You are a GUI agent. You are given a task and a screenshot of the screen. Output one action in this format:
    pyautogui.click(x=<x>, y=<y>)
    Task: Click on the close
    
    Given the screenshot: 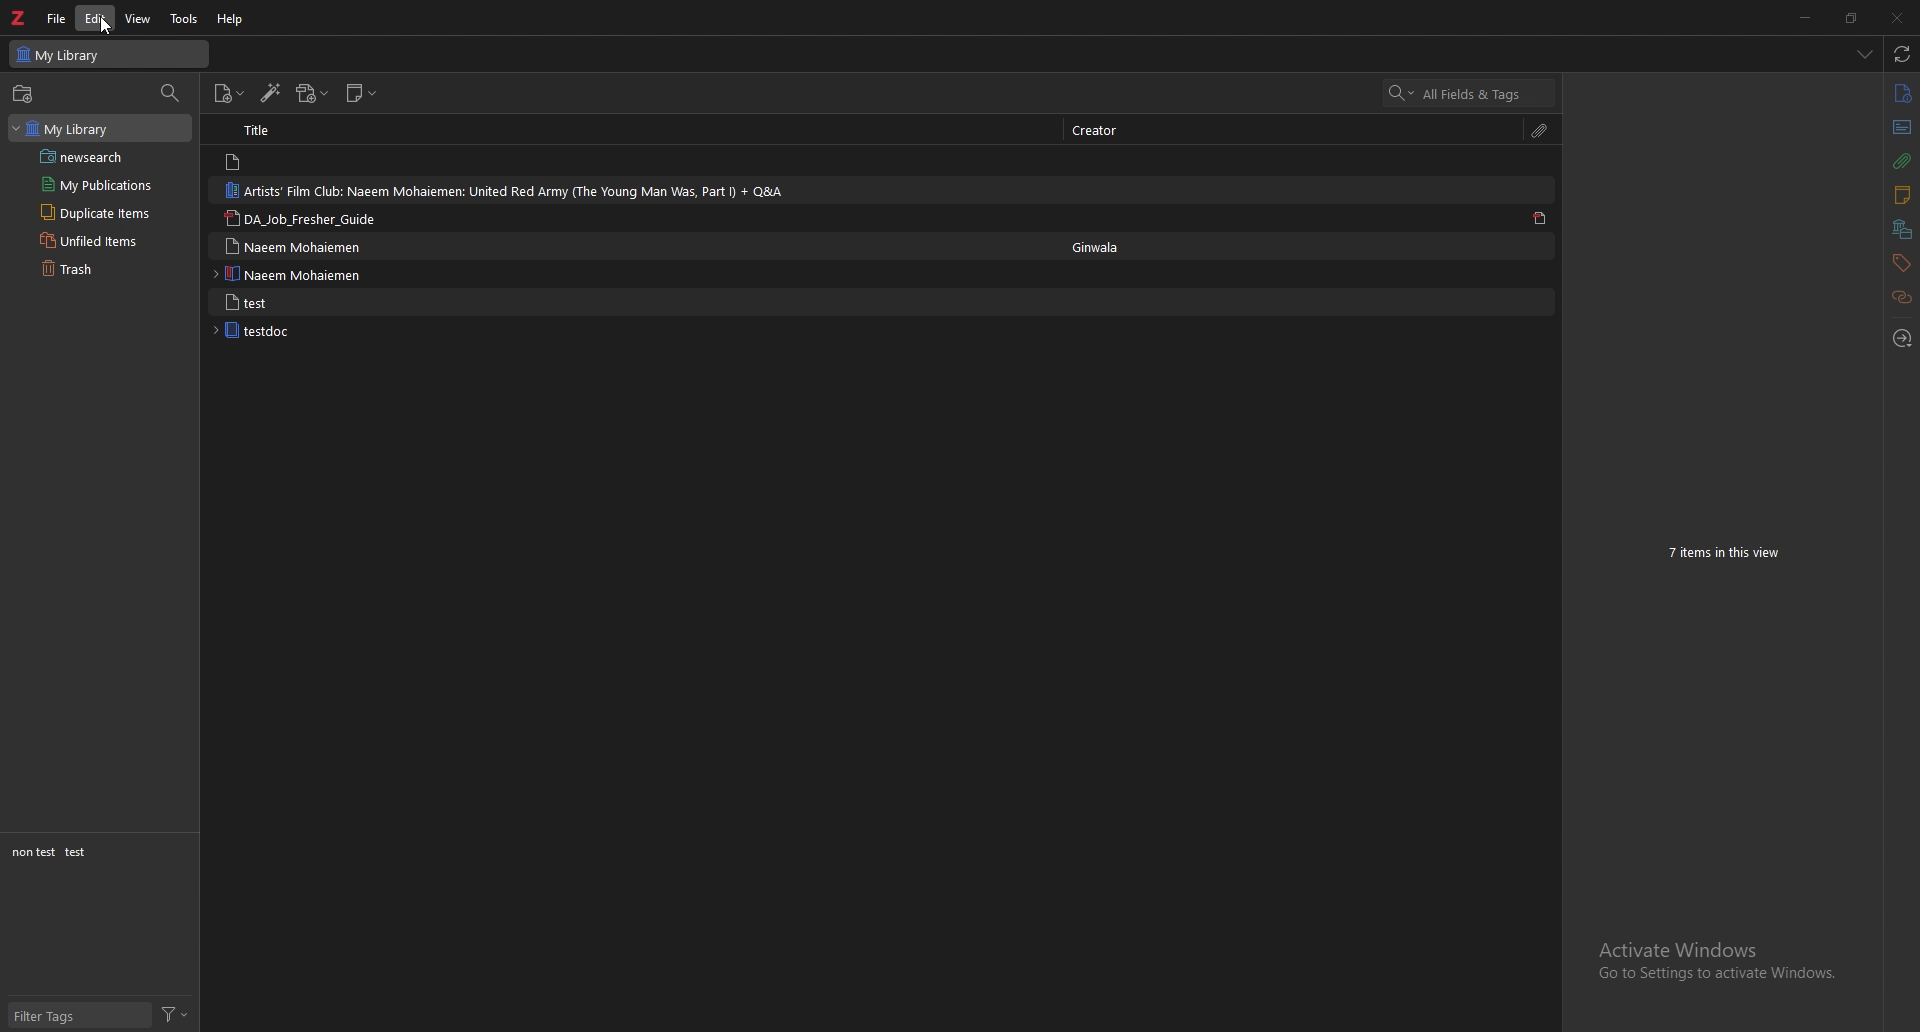 What is the action you would take?
    pyautogui.click(x=1896, y=18)
    